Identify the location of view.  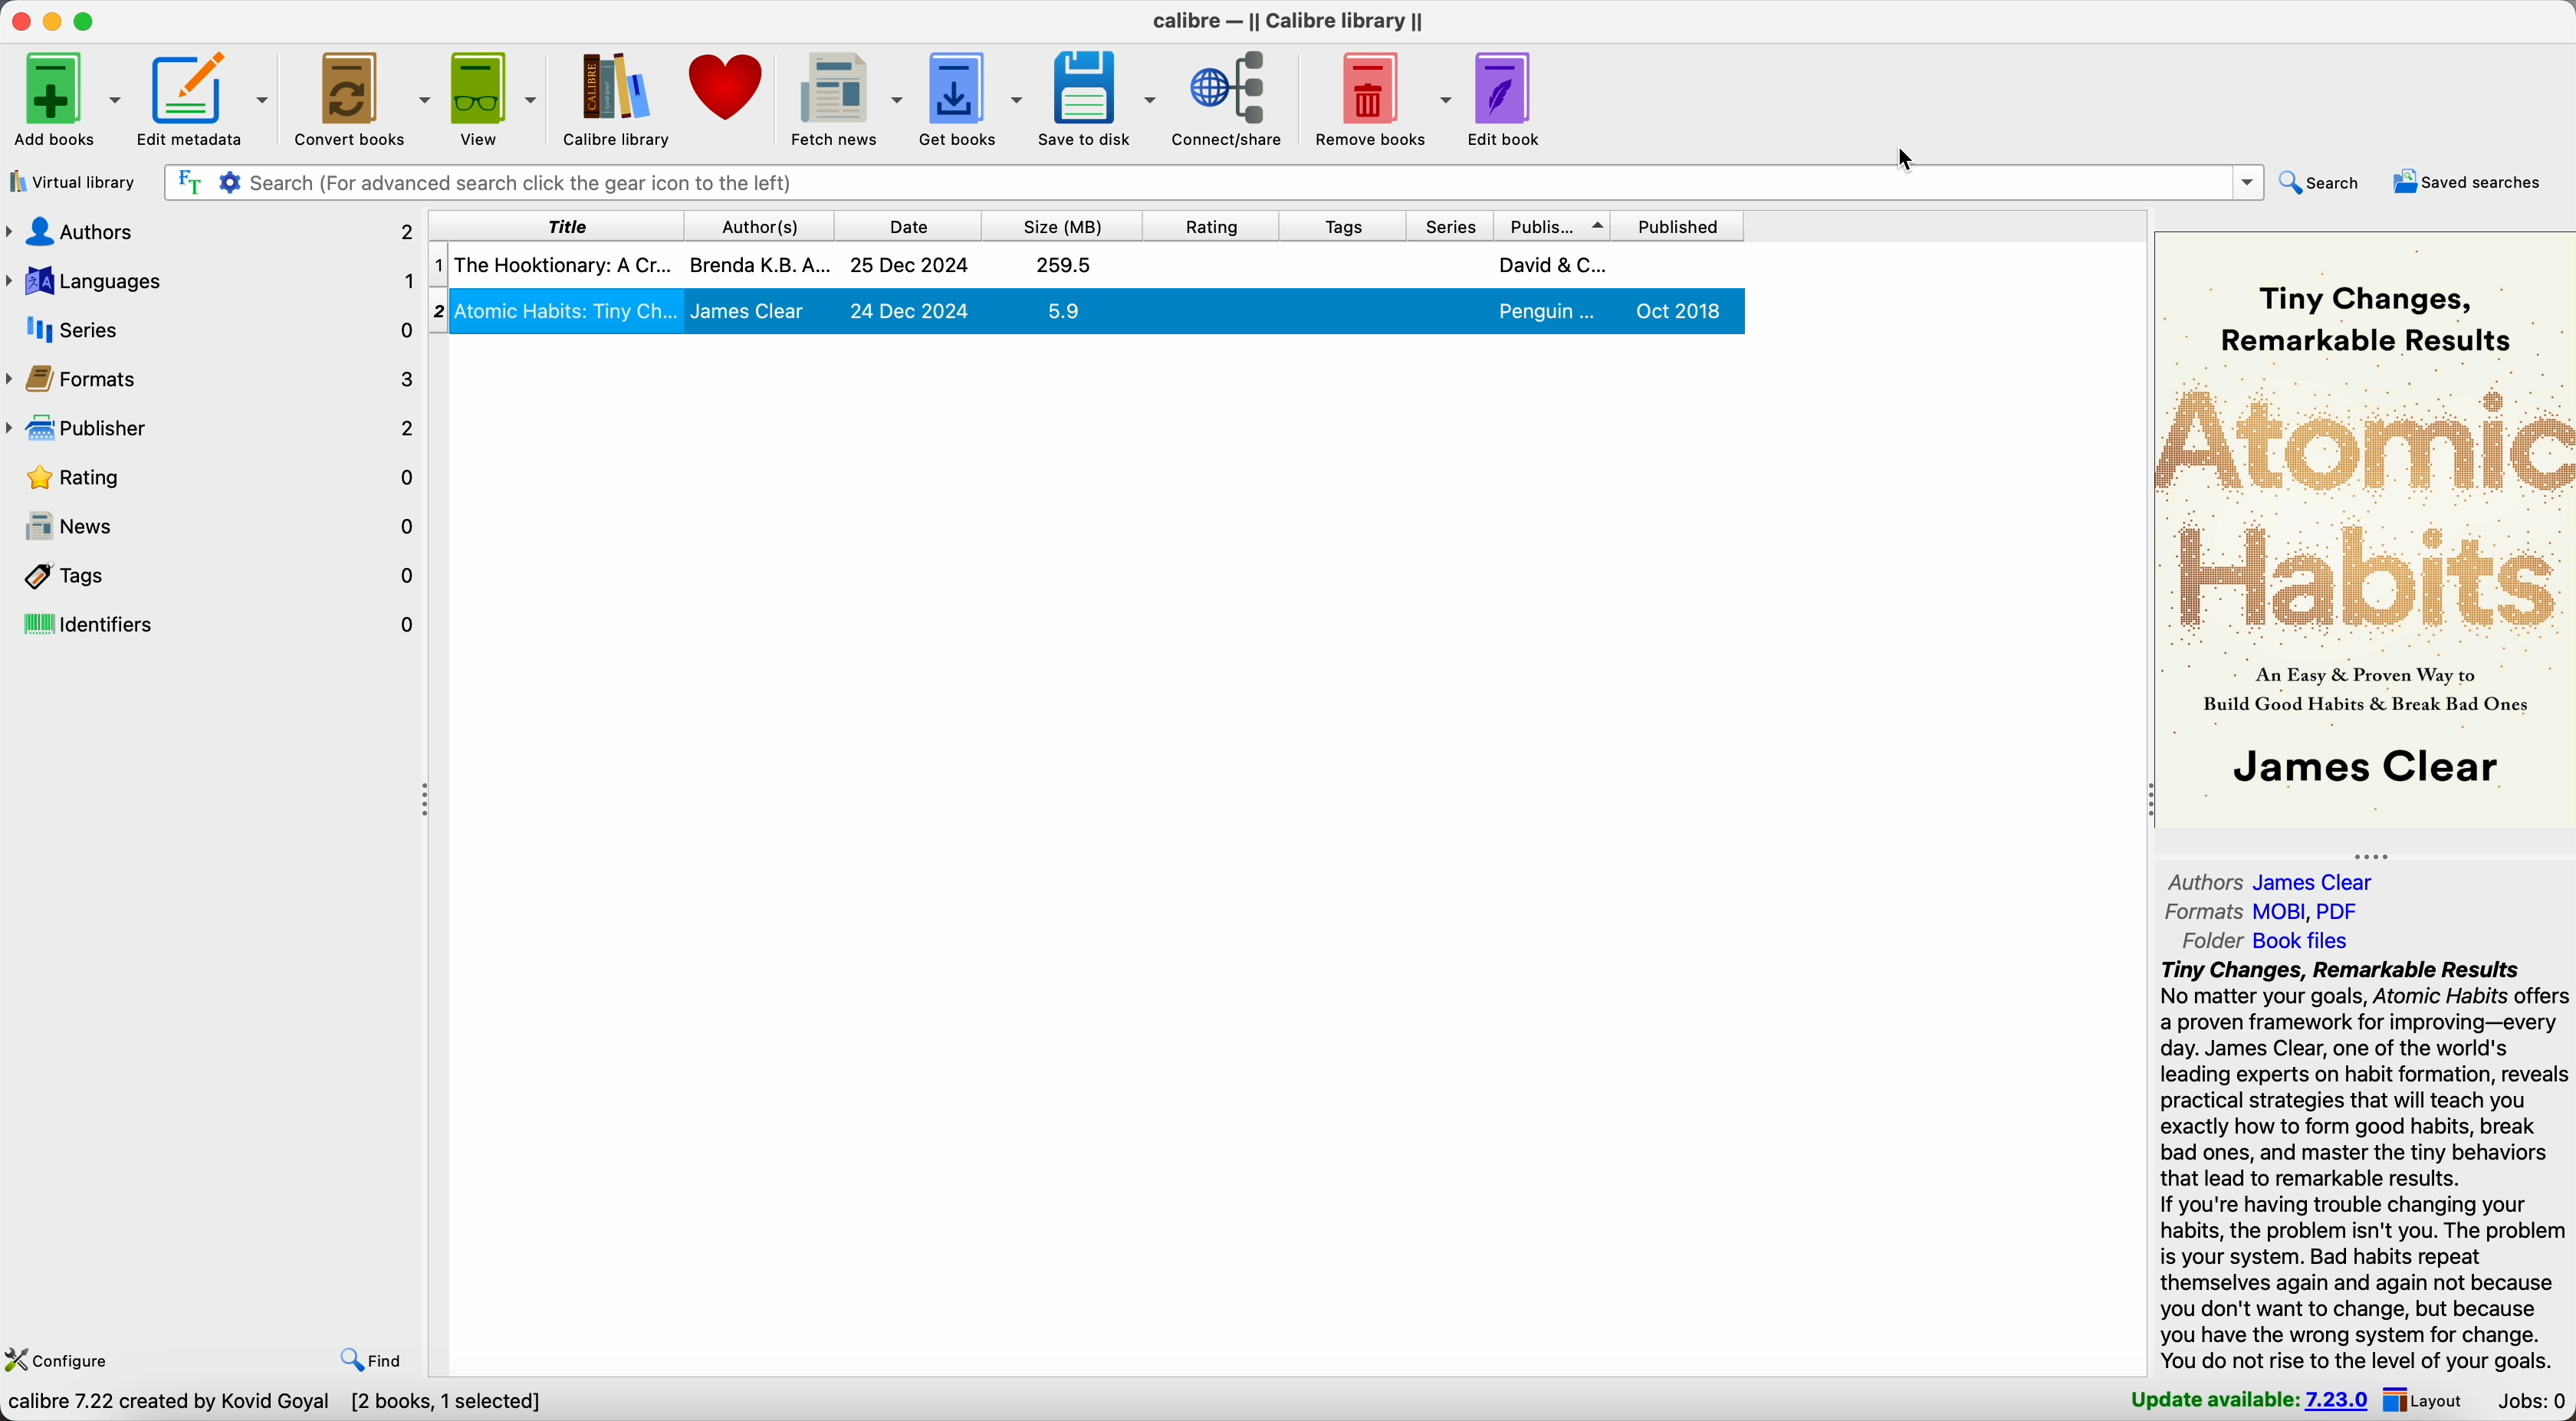
(496, 98).